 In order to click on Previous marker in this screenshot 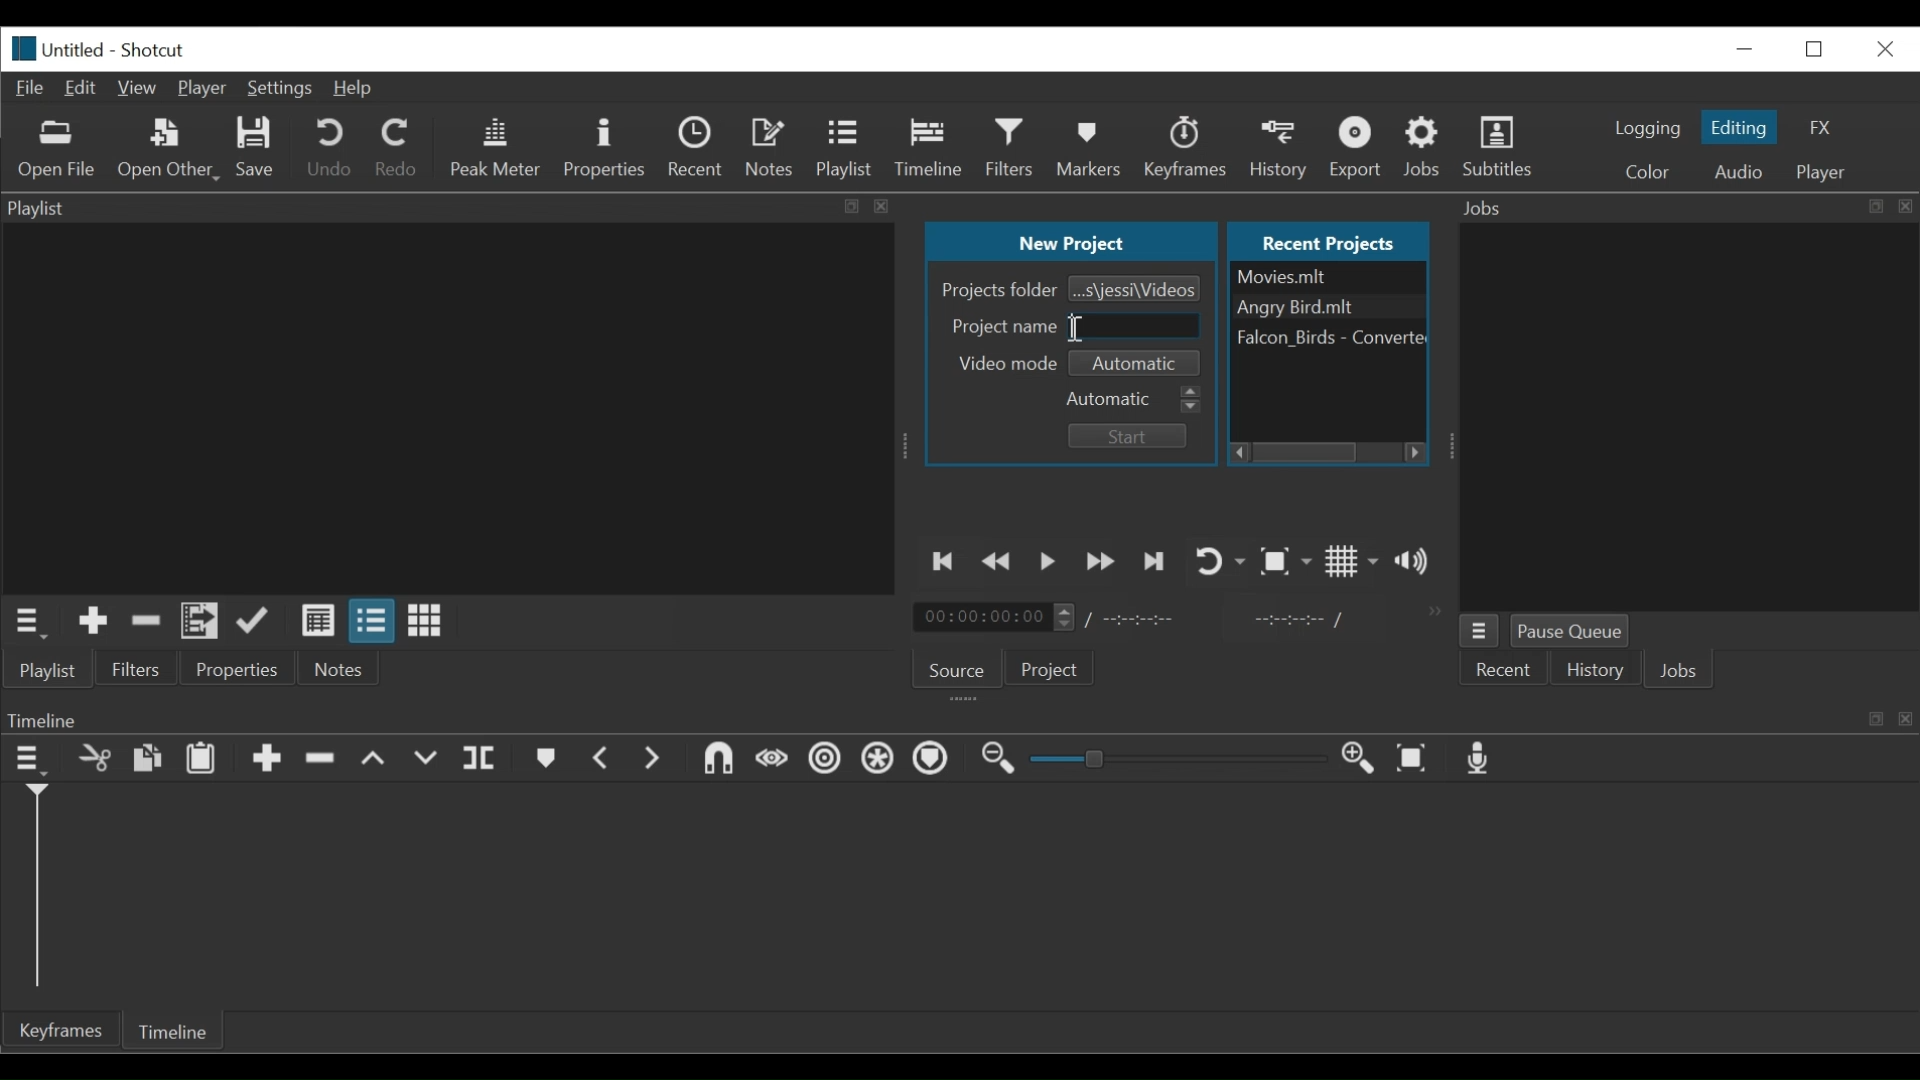, I will do `click(601, 756)`.